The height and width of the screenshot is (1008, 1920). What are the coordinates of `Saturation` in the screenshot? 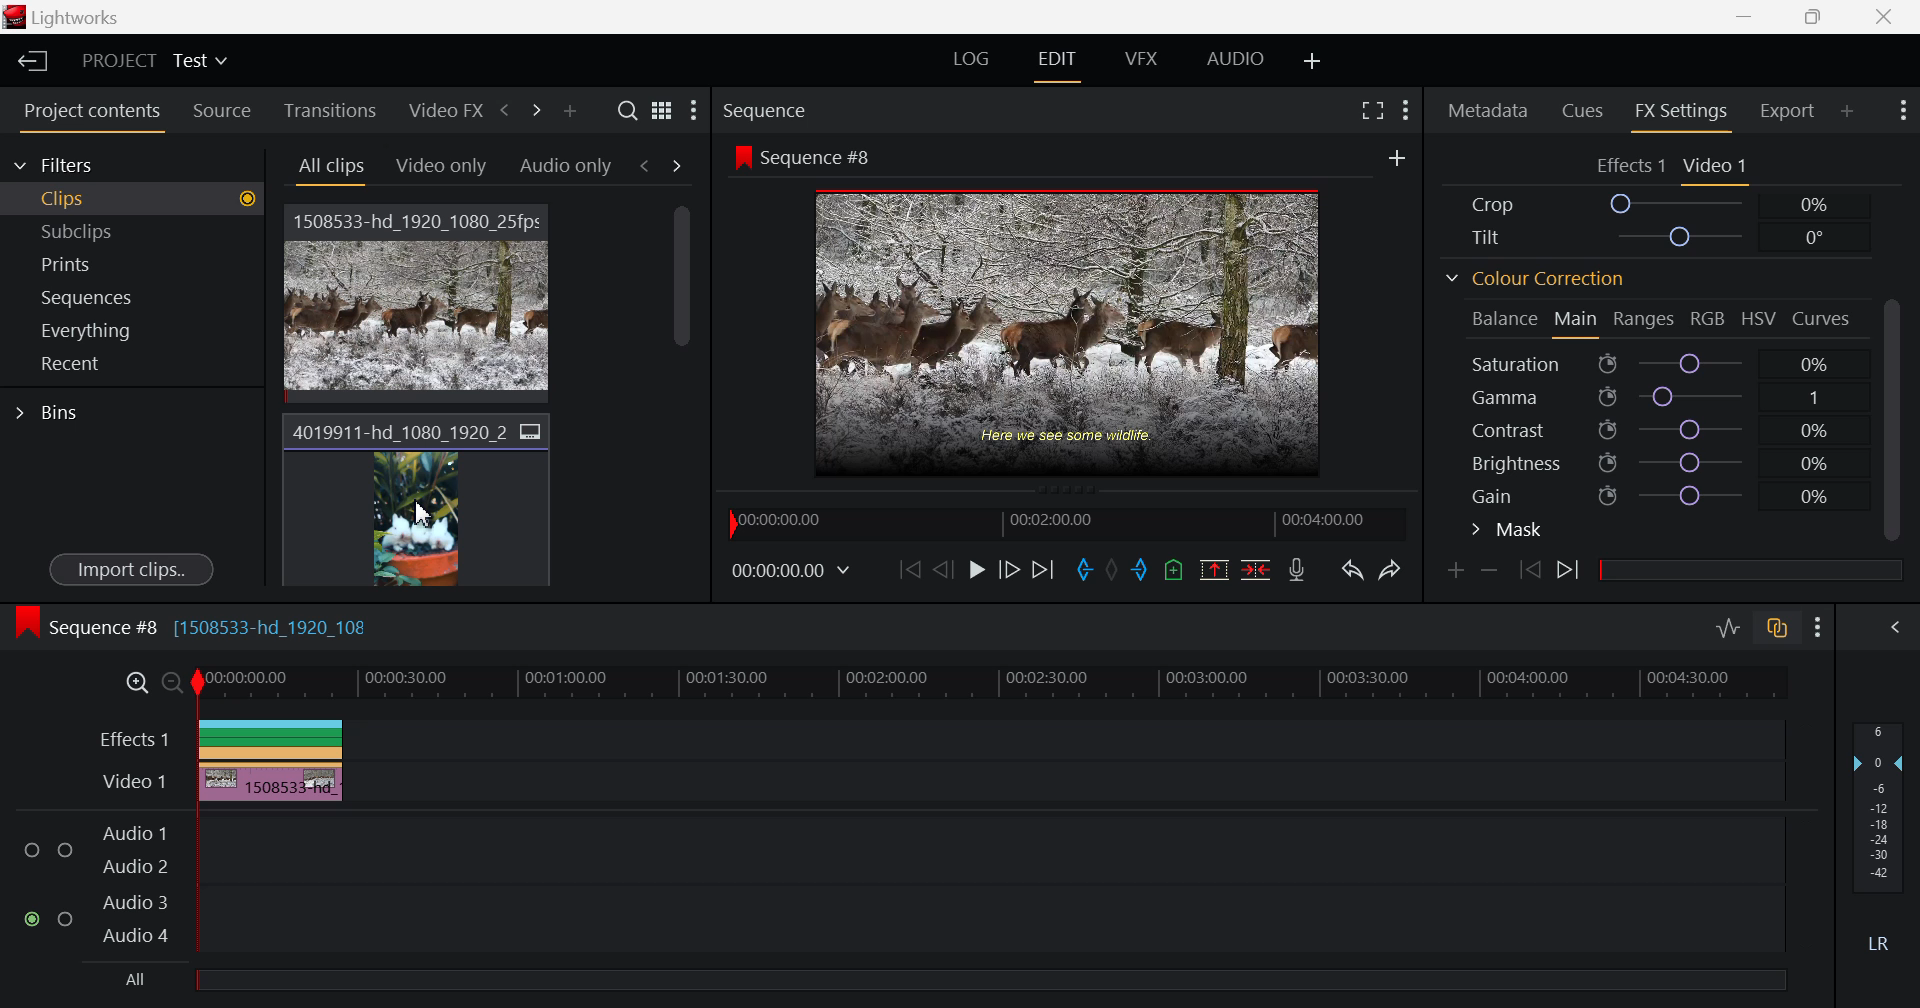 It's located at (1655, 364).